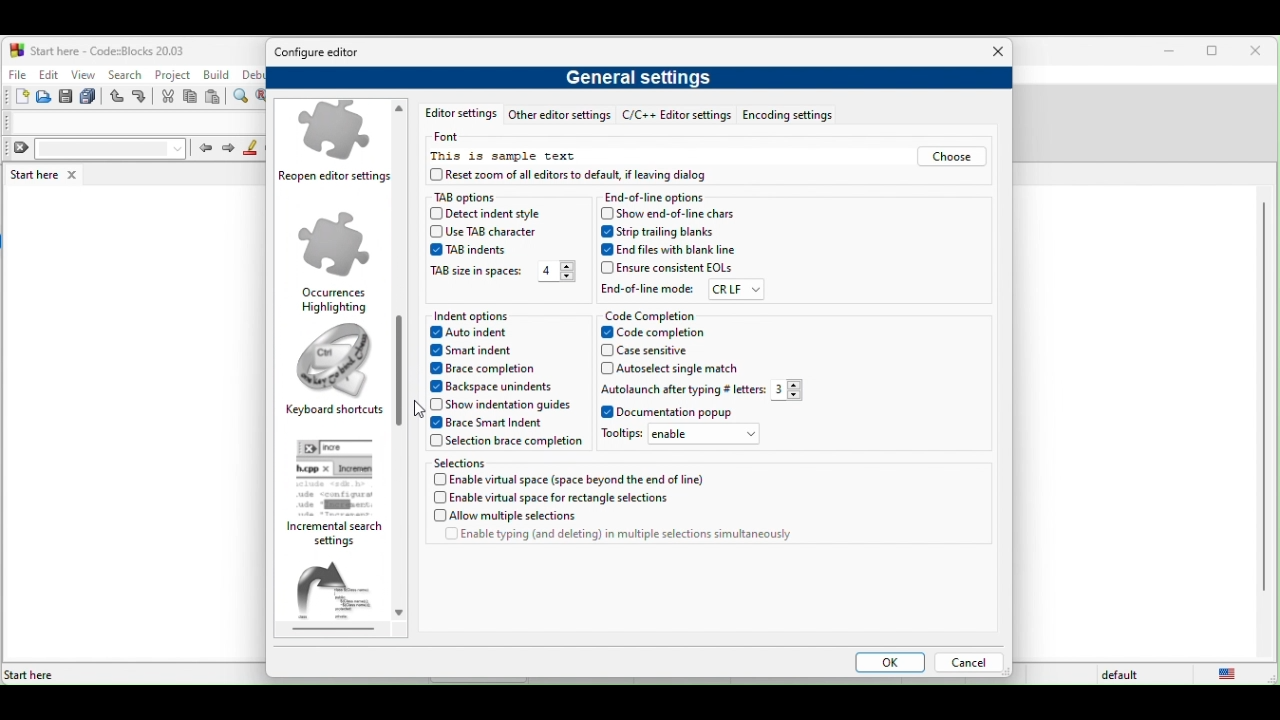 This screenshot has height=720, width=1280. What do you see at coordinates (489, 232) in the screenshot?
I see `use tab character` at bounding box center [489, 232].